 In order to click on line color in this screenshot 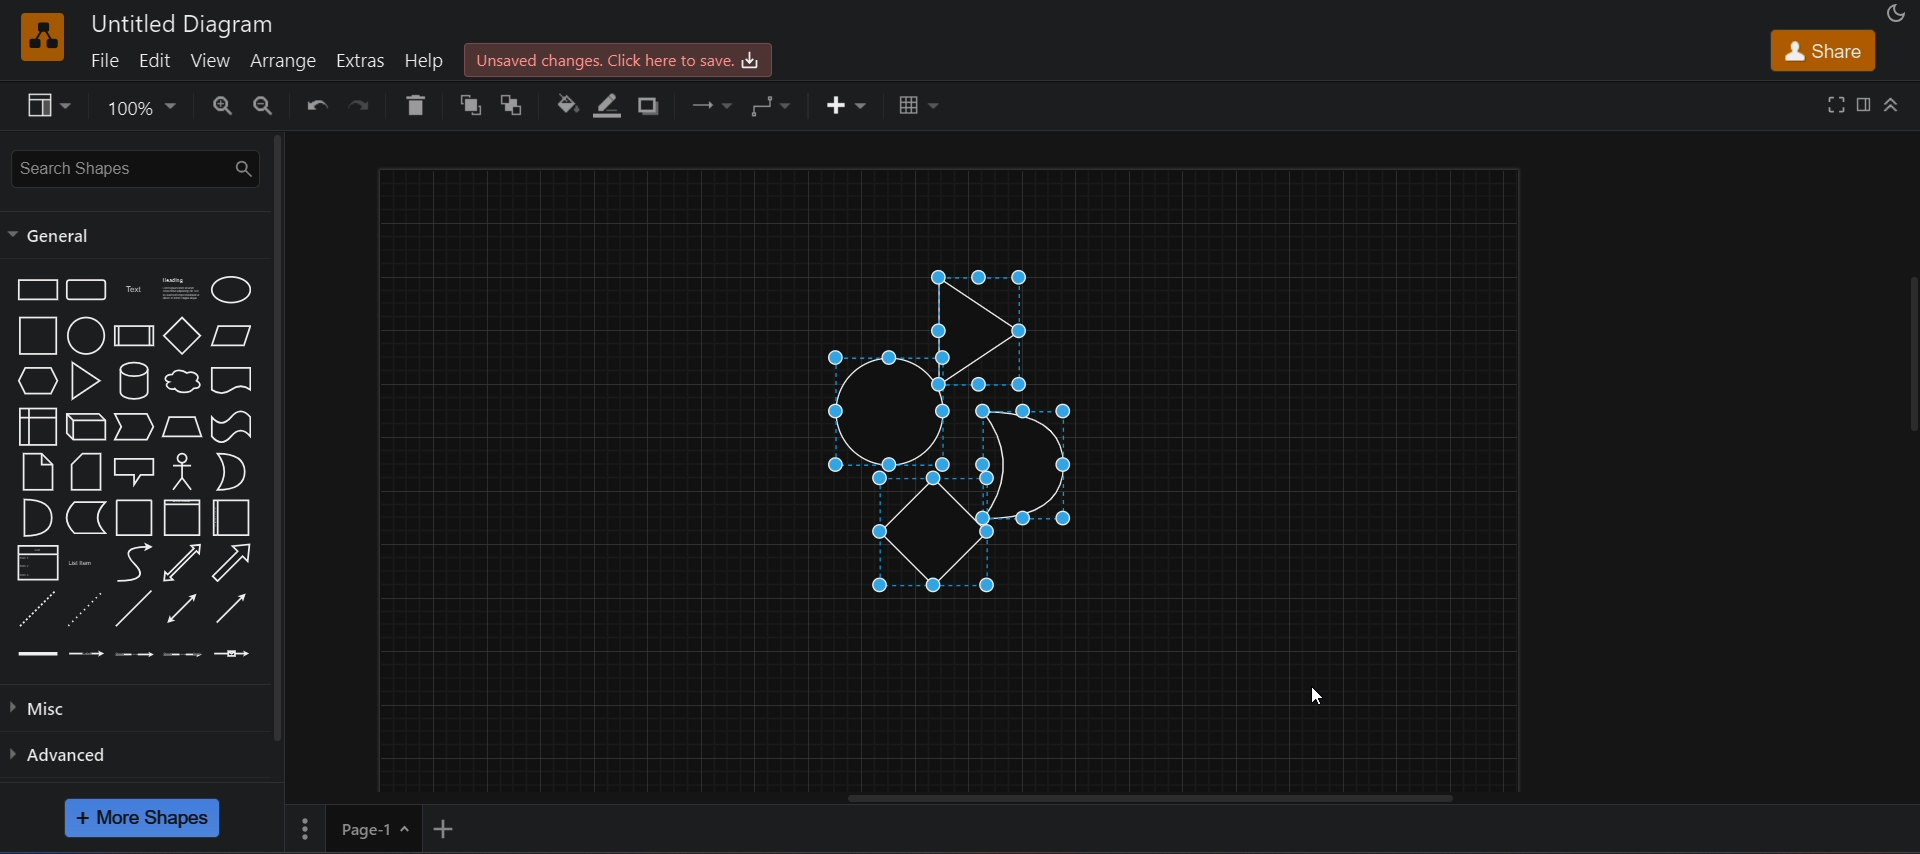, I will do `click(610, 104)`.